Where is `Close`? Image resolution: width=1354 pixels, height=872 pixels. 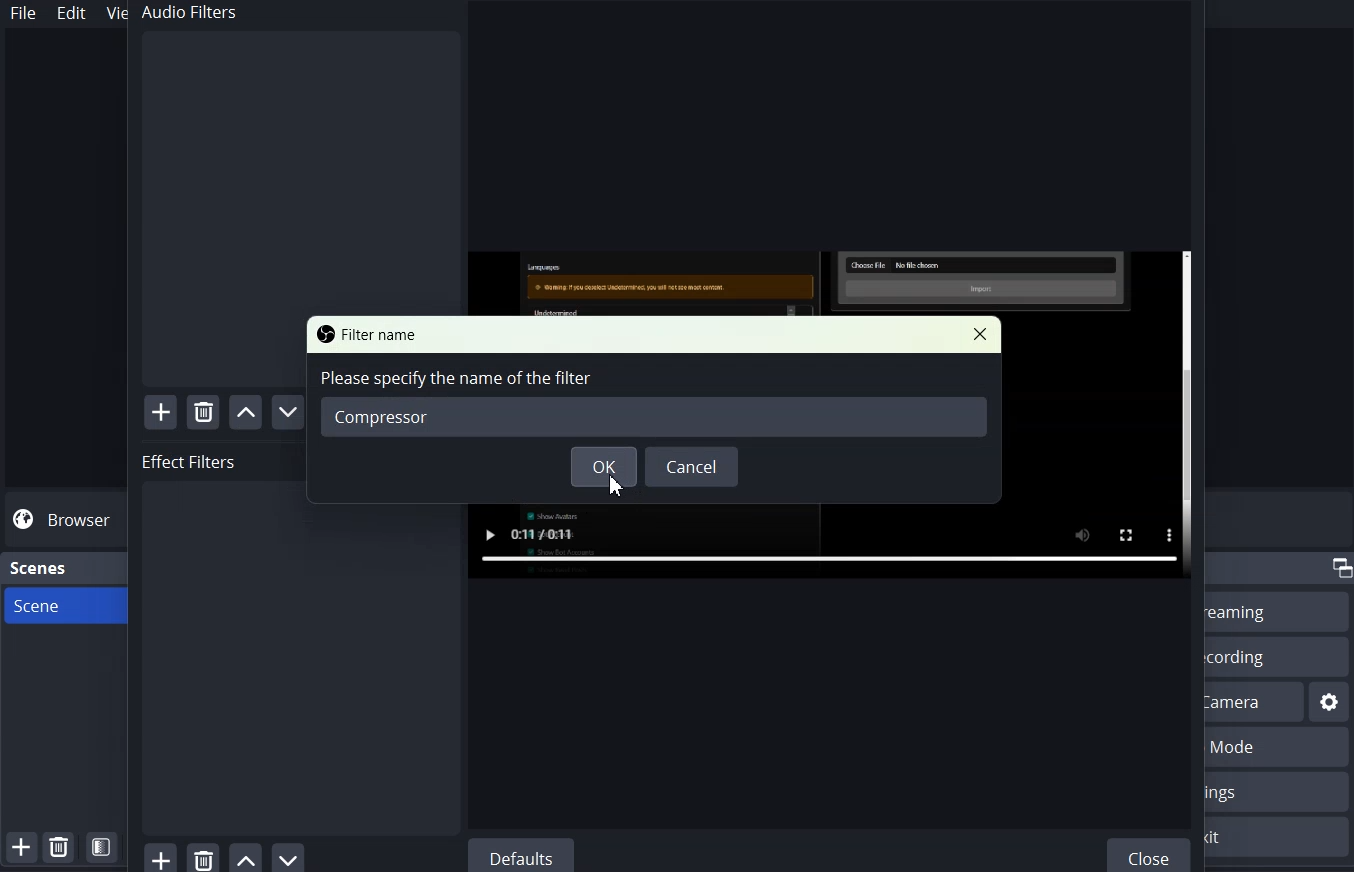
Close is located at coordinates (1151, 853).